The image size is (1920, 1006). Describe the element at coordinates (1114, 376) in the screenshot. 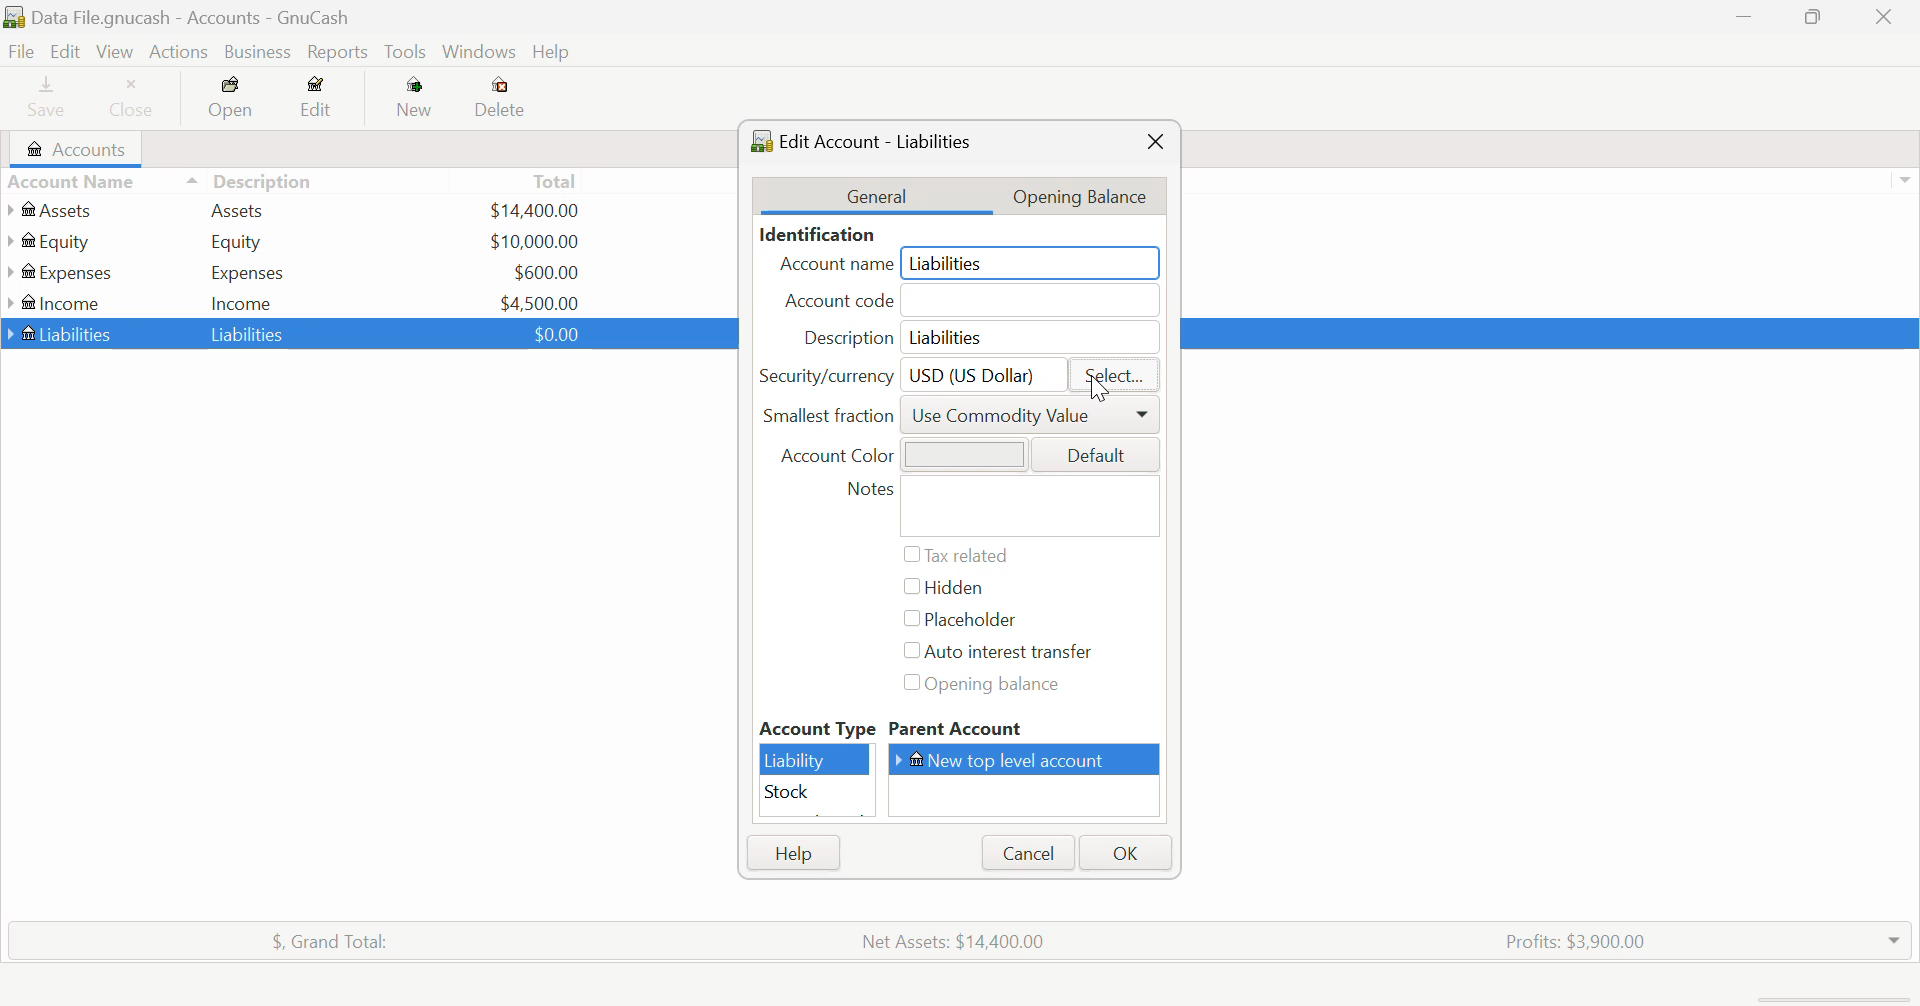

I see `Select...` at that location.